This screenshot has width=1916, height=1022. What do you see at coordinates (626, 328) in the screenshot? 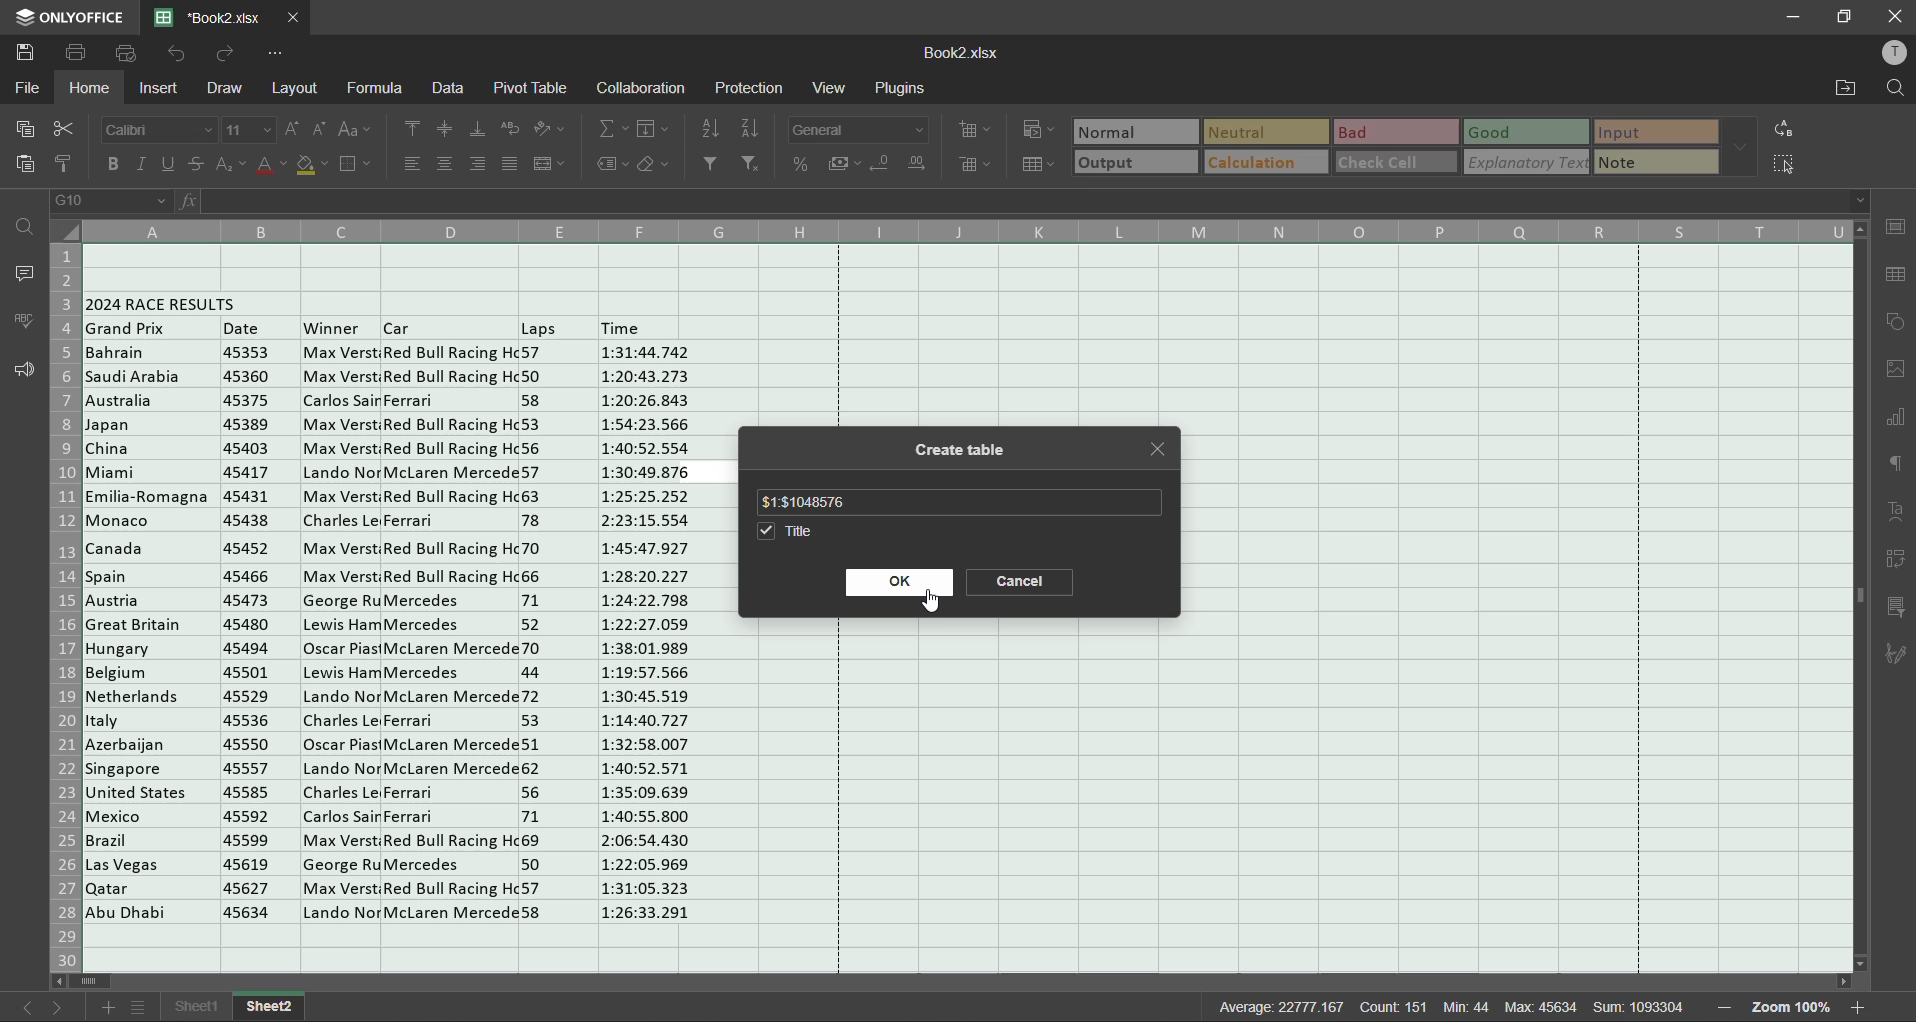
I see `time` at bounding box center [626, 328].